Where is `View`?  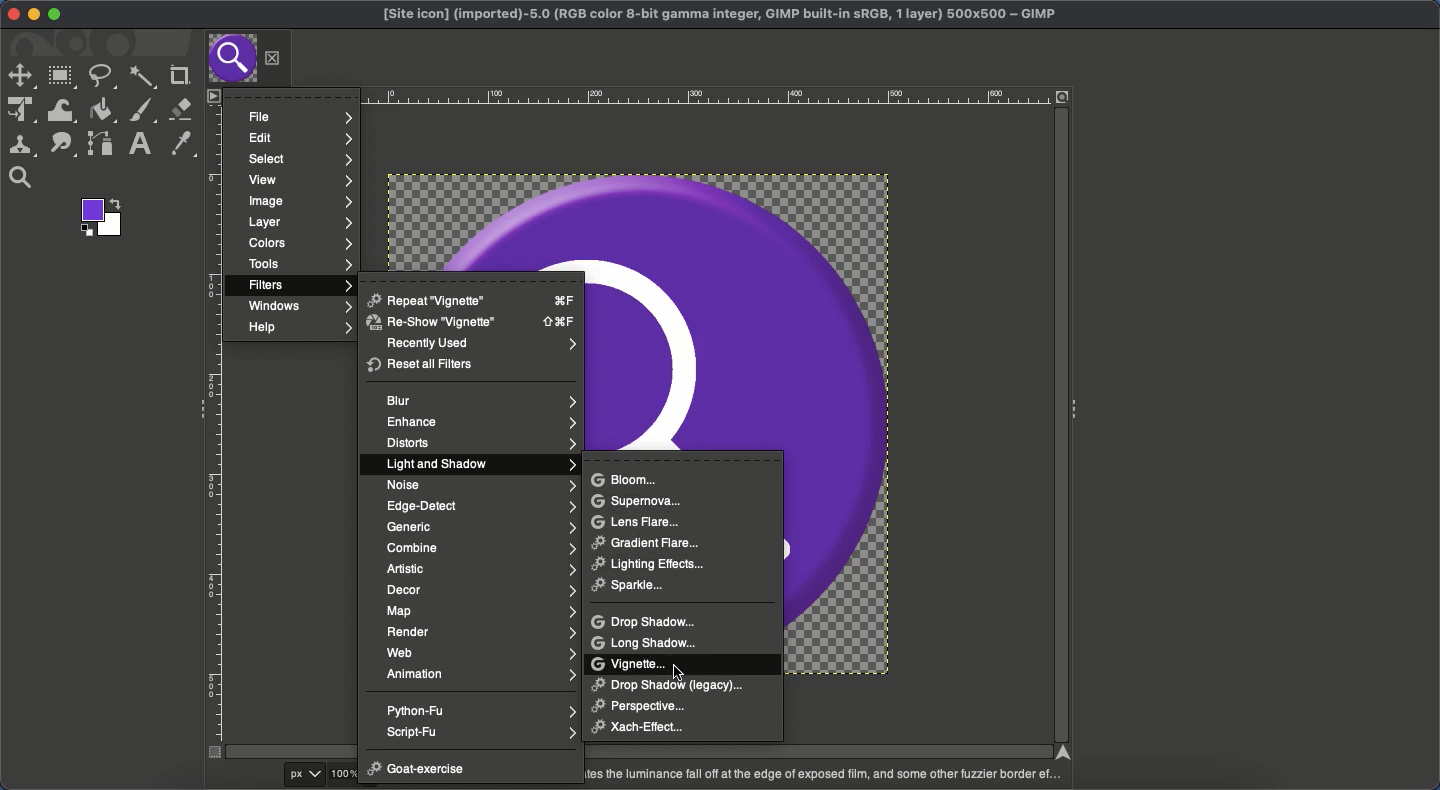
View is located at coordinates (297, 179).